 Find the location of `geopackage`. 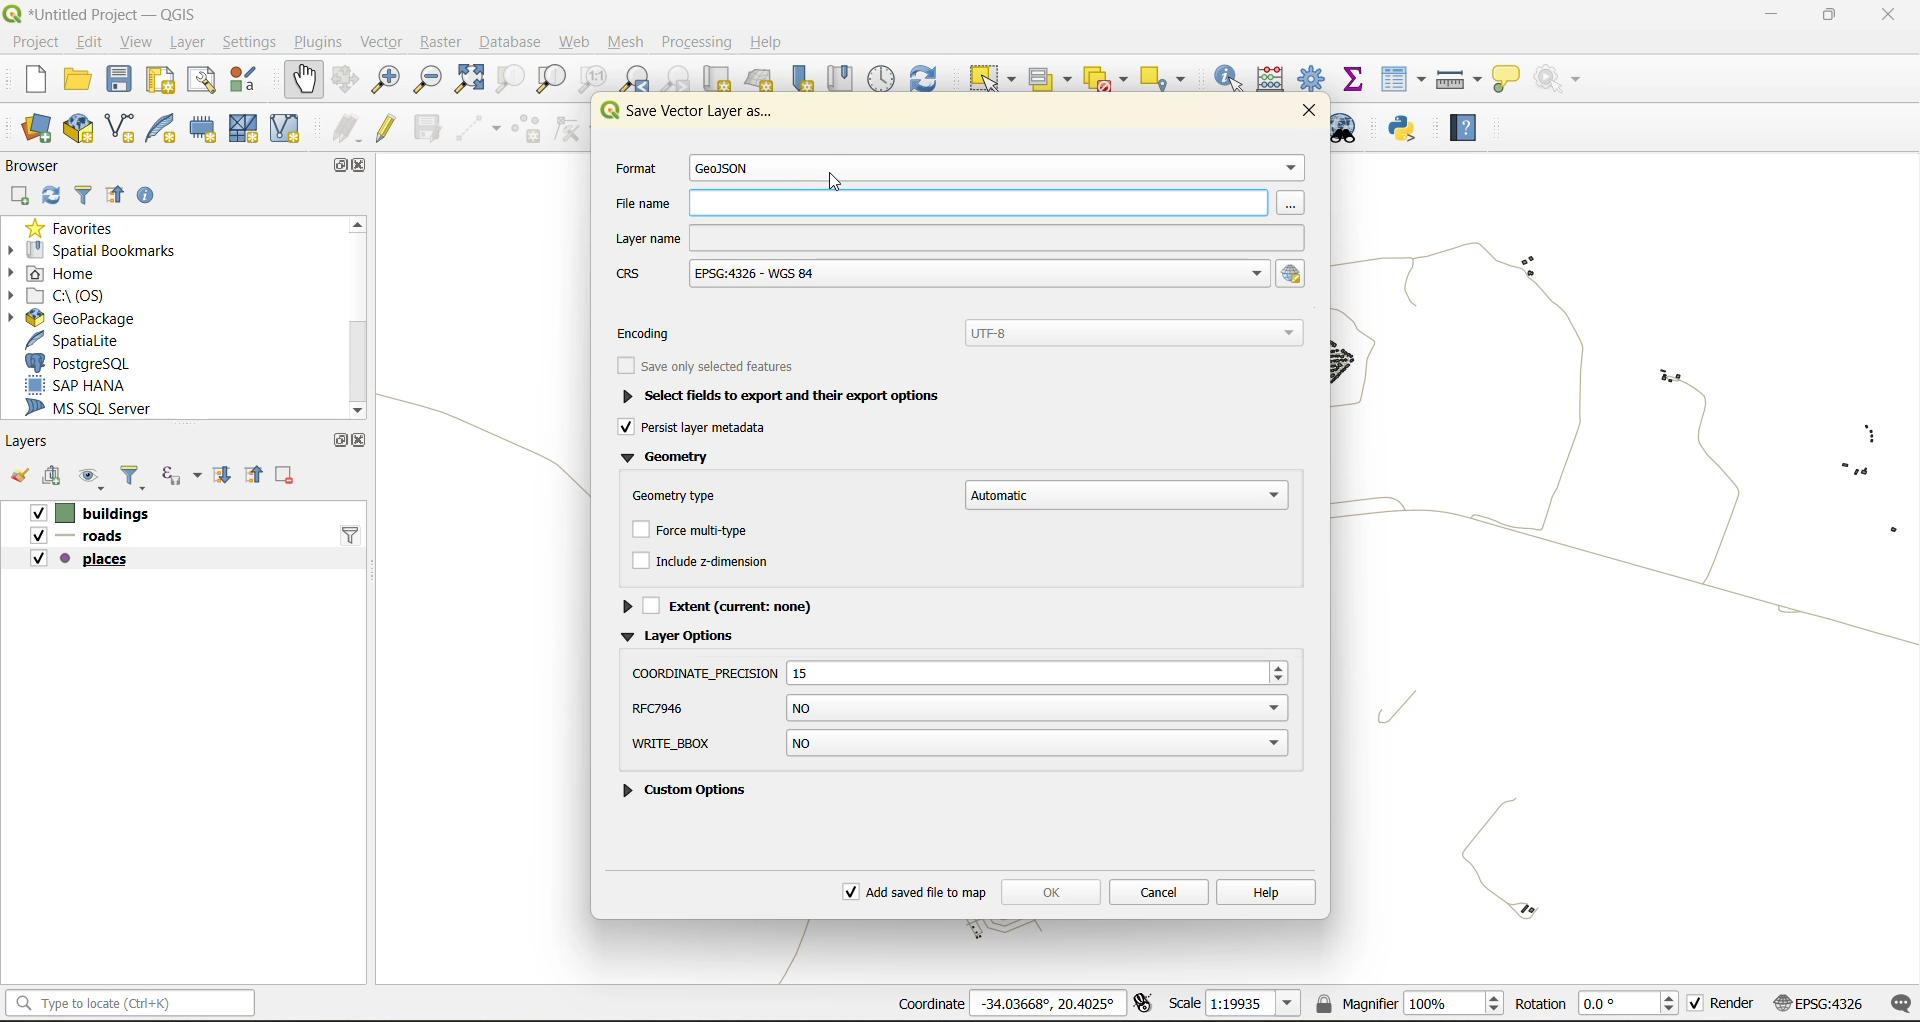

geopackage is located at coordinates (85, 320).